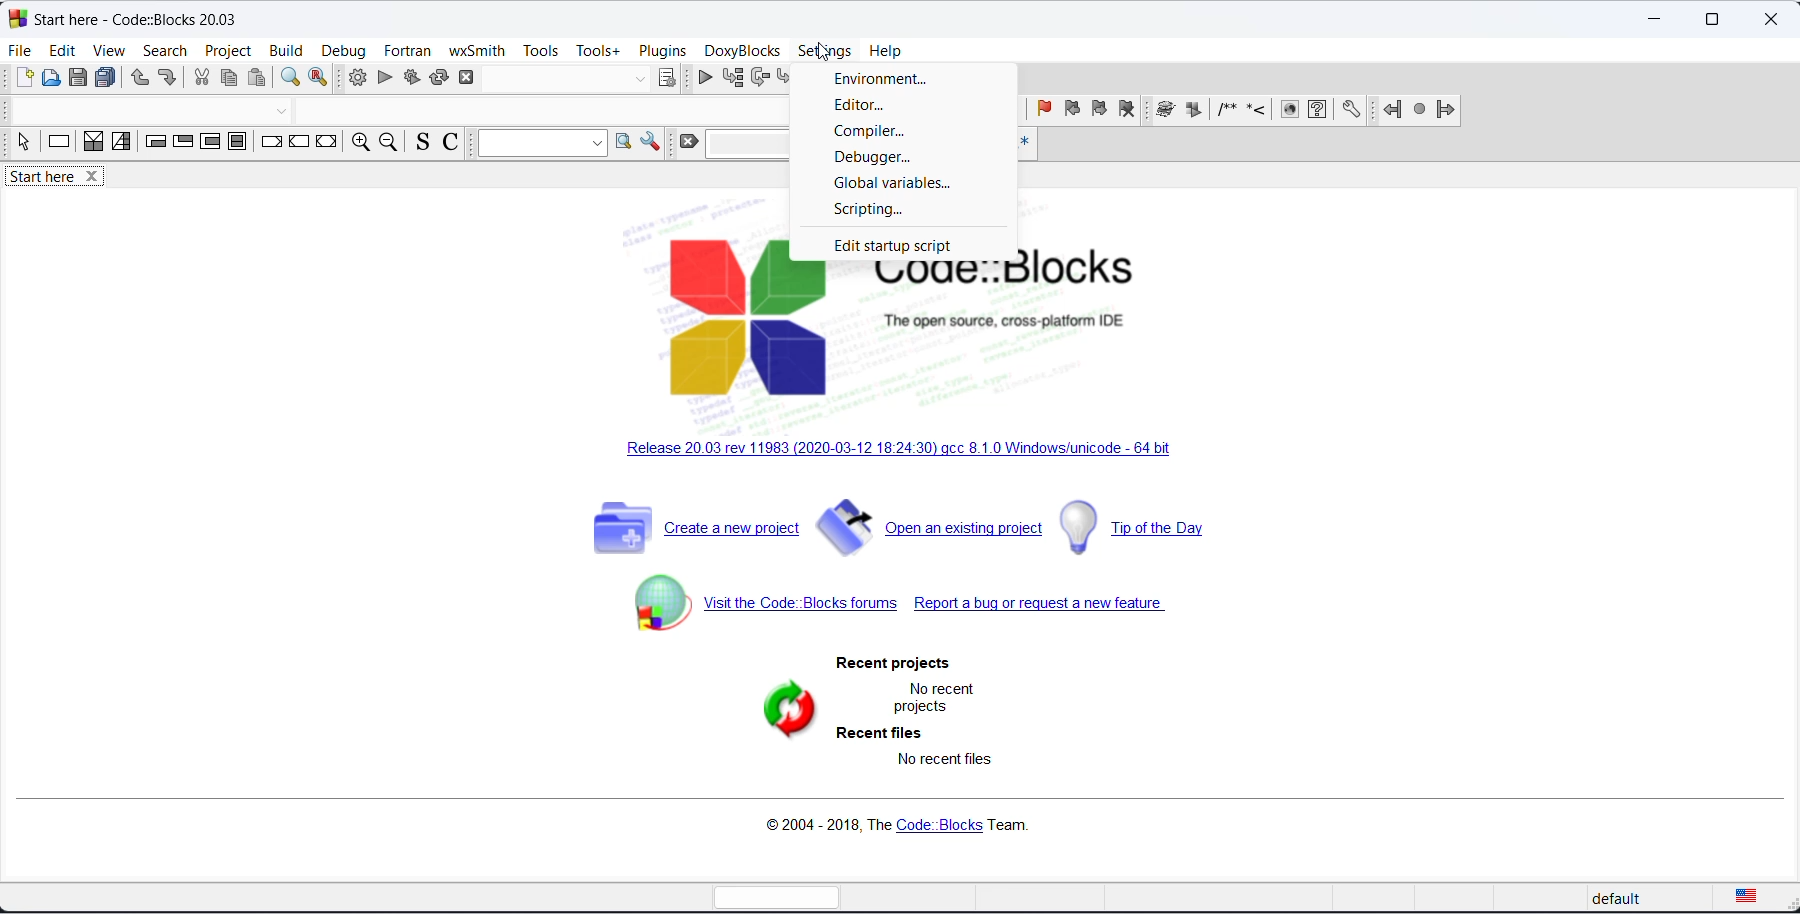  What do you see at coordinates (230, 76) in the screenshot?
I see `copy` at bounding box center [230, 76].